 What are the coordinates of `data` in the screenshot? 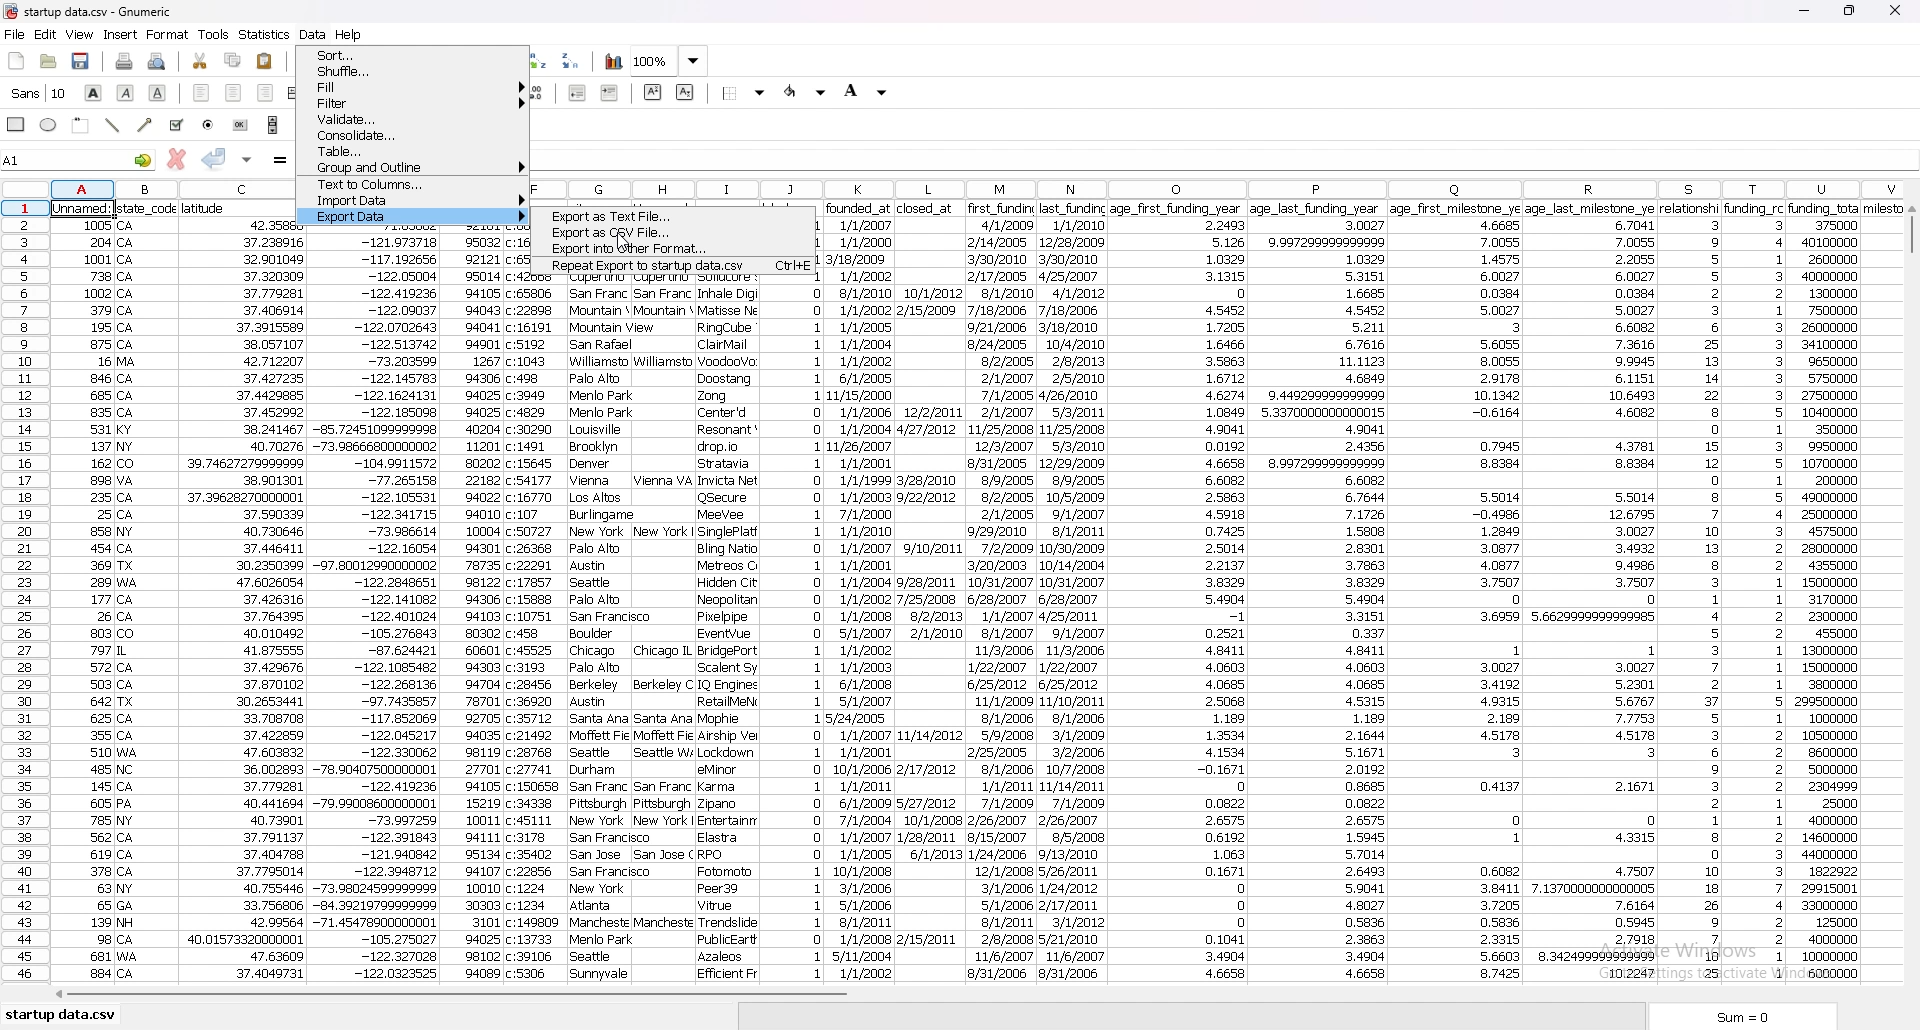 It's located at (1176, 594).